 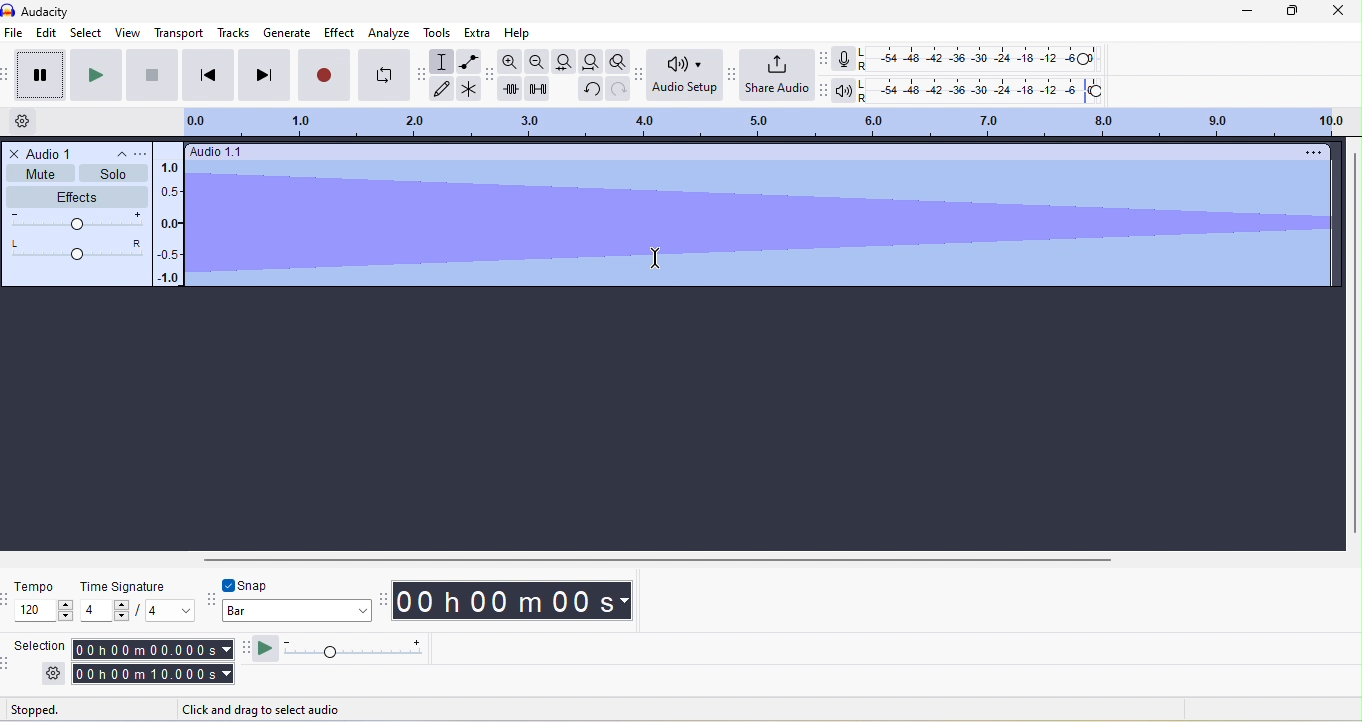 What do you see at coordinates (346, 649) in the screenshot?
I see `play at speed` at bounding box center [346, 649].